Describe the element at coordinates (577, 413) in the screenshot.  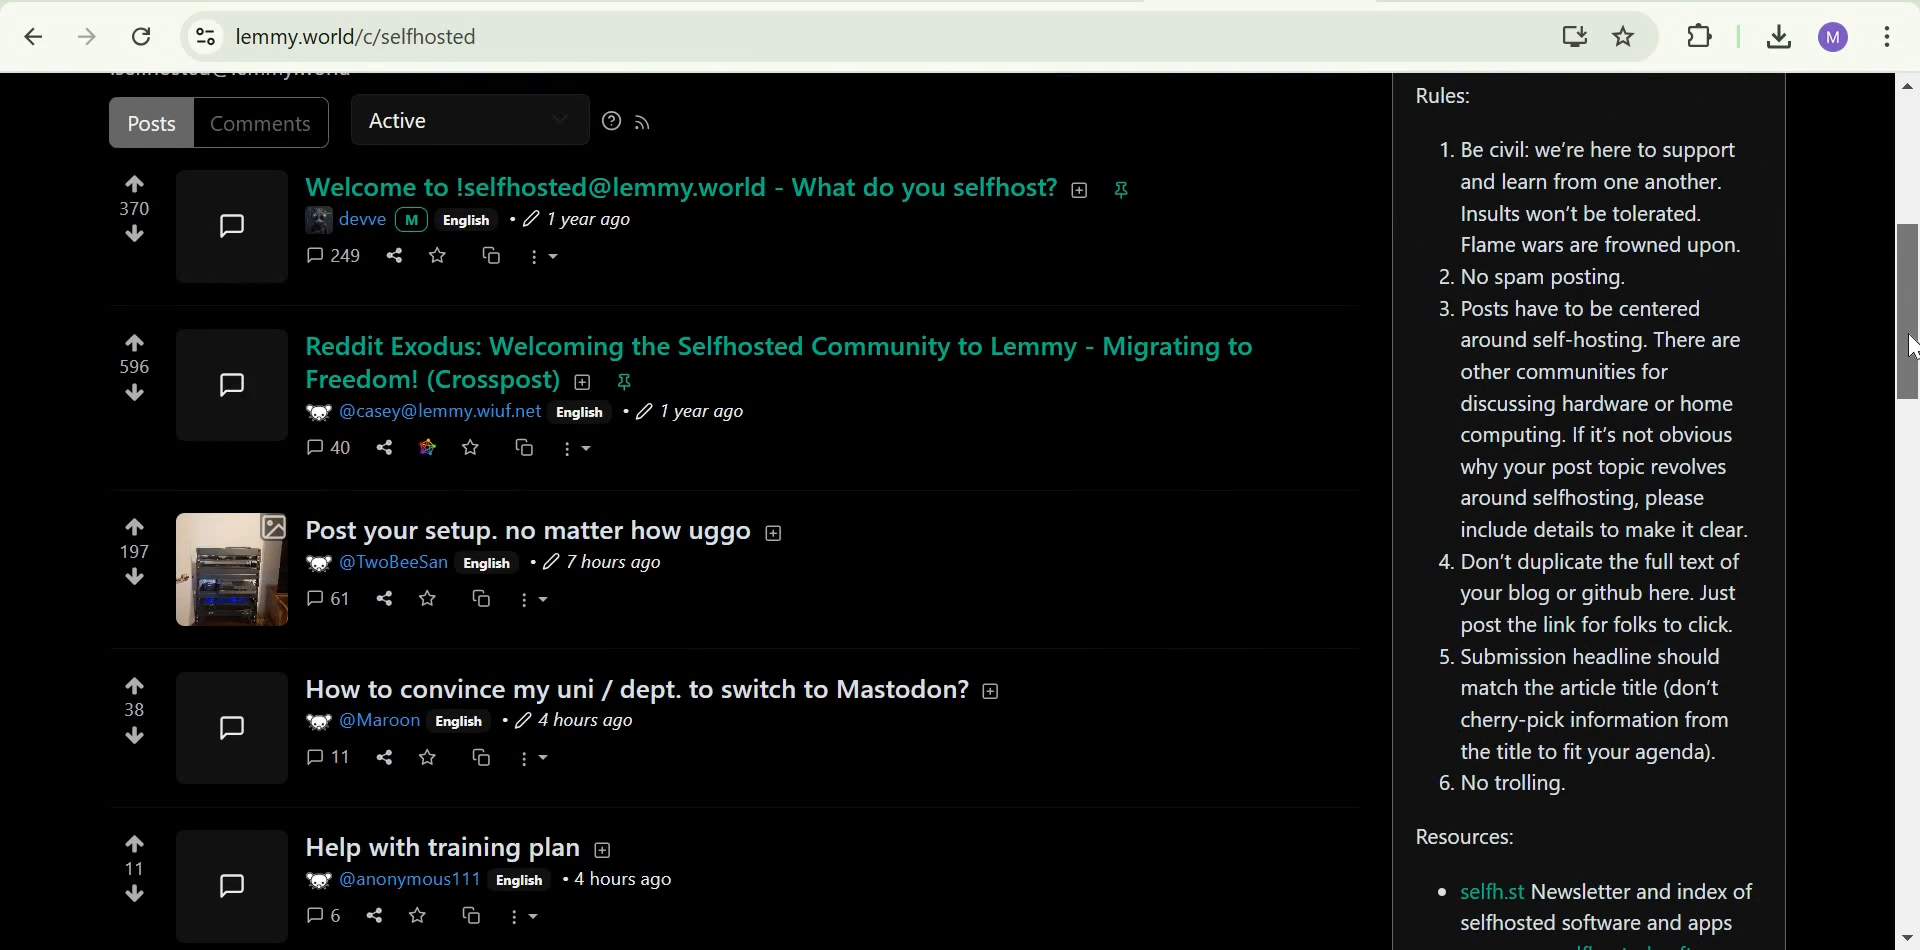
I see `English` at that location.